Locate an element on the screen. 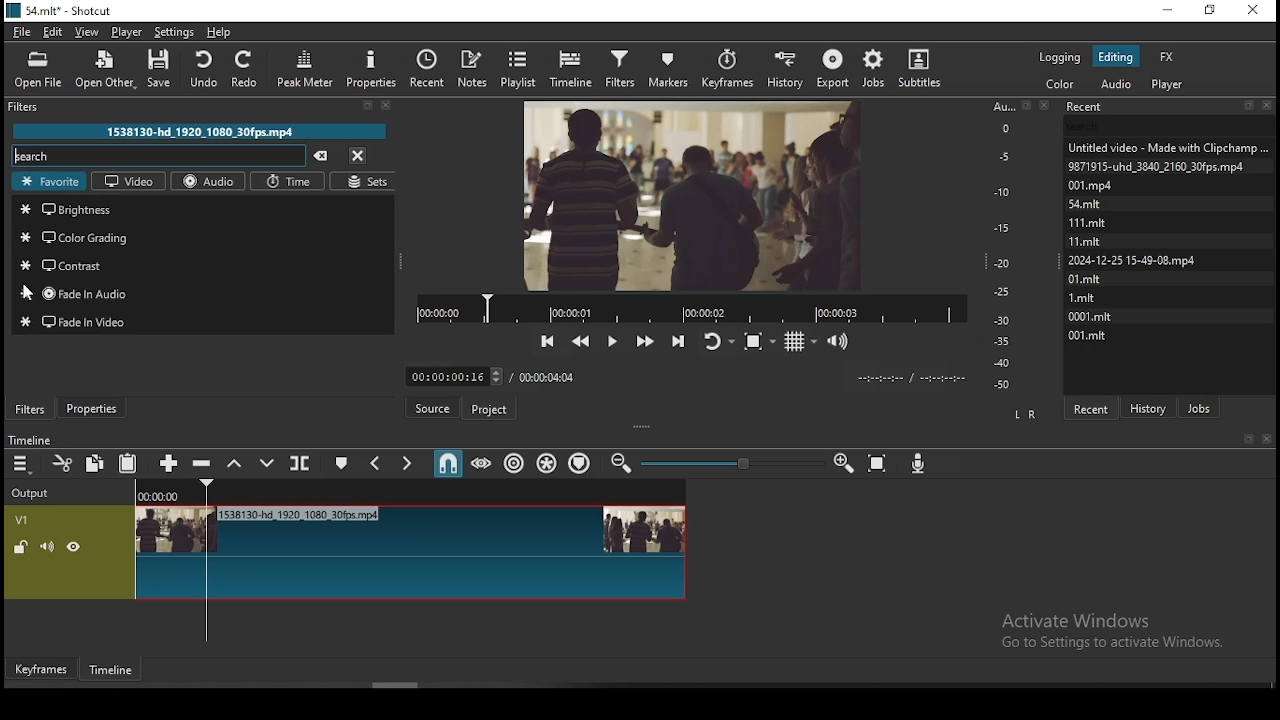  ripple all tracks is located at coordinates (548, 464).